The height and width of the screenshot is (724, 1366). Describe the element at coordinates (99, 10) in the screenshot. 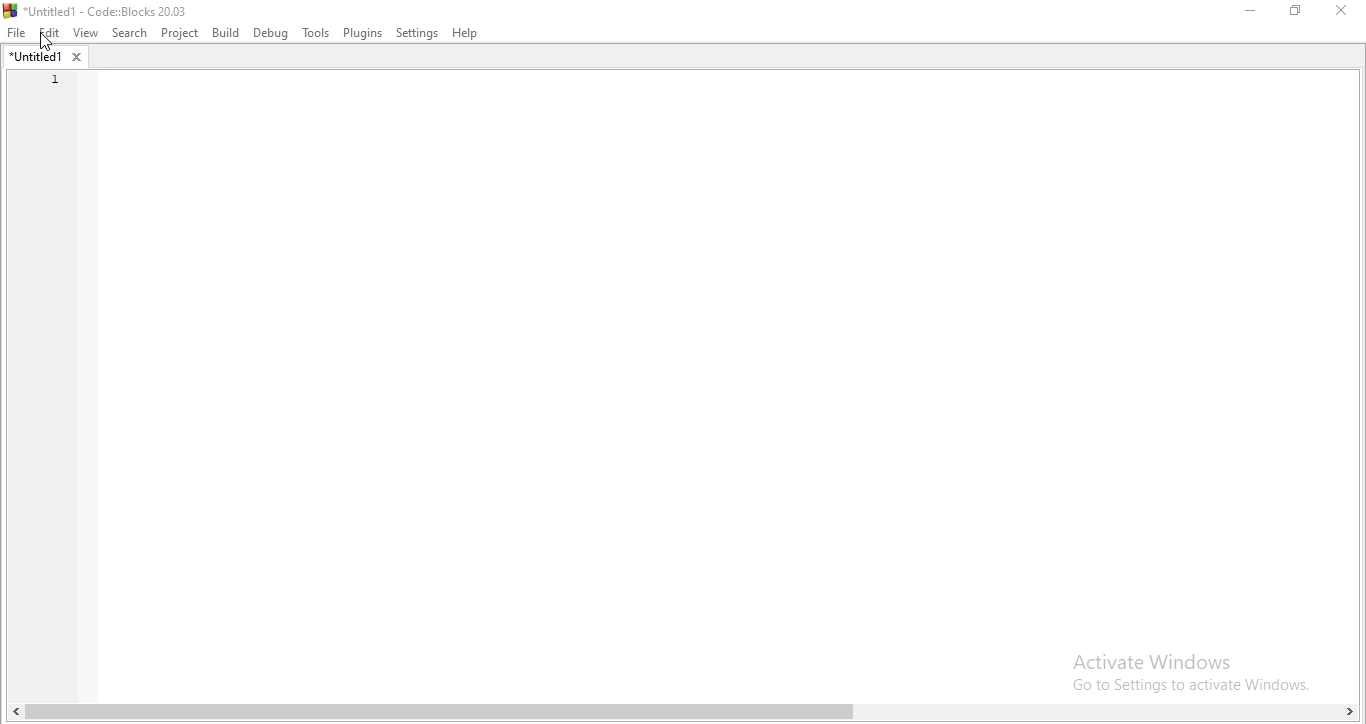

I see `Untitled1 - Code : Blocks 20.03` at that location.